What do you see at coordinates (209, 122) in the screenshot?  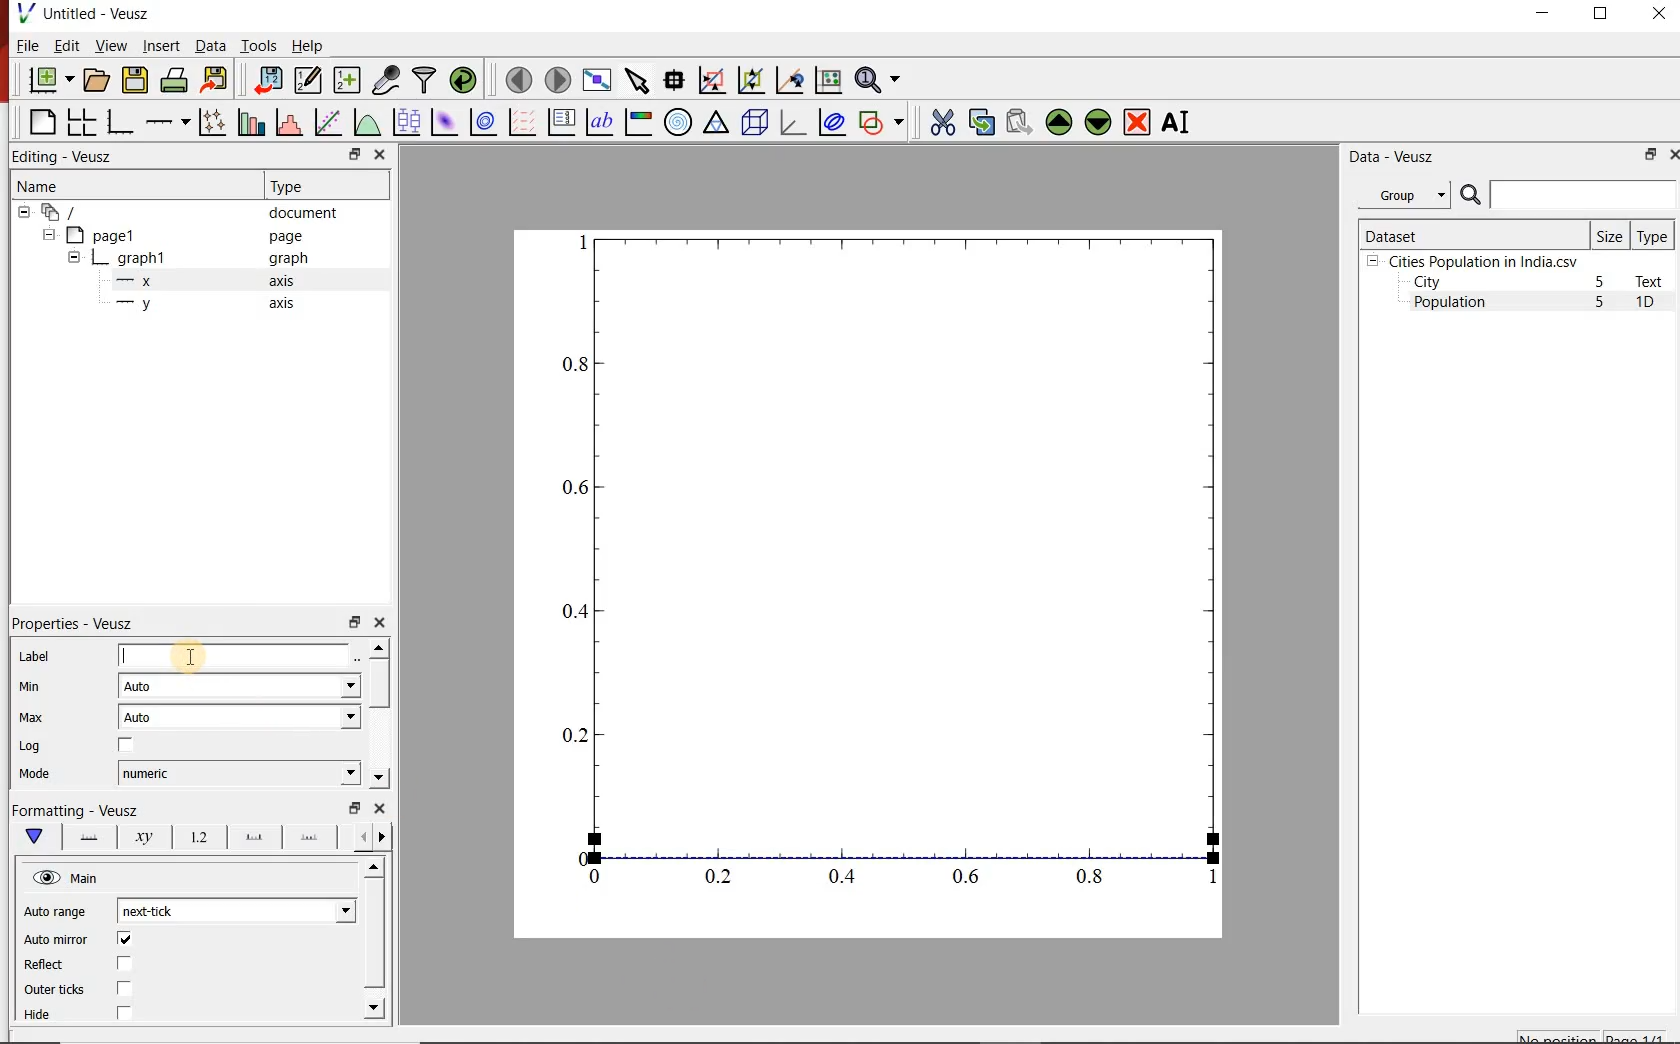 I see `plot points with lines and errorbars` at bounding box center [209, 122].